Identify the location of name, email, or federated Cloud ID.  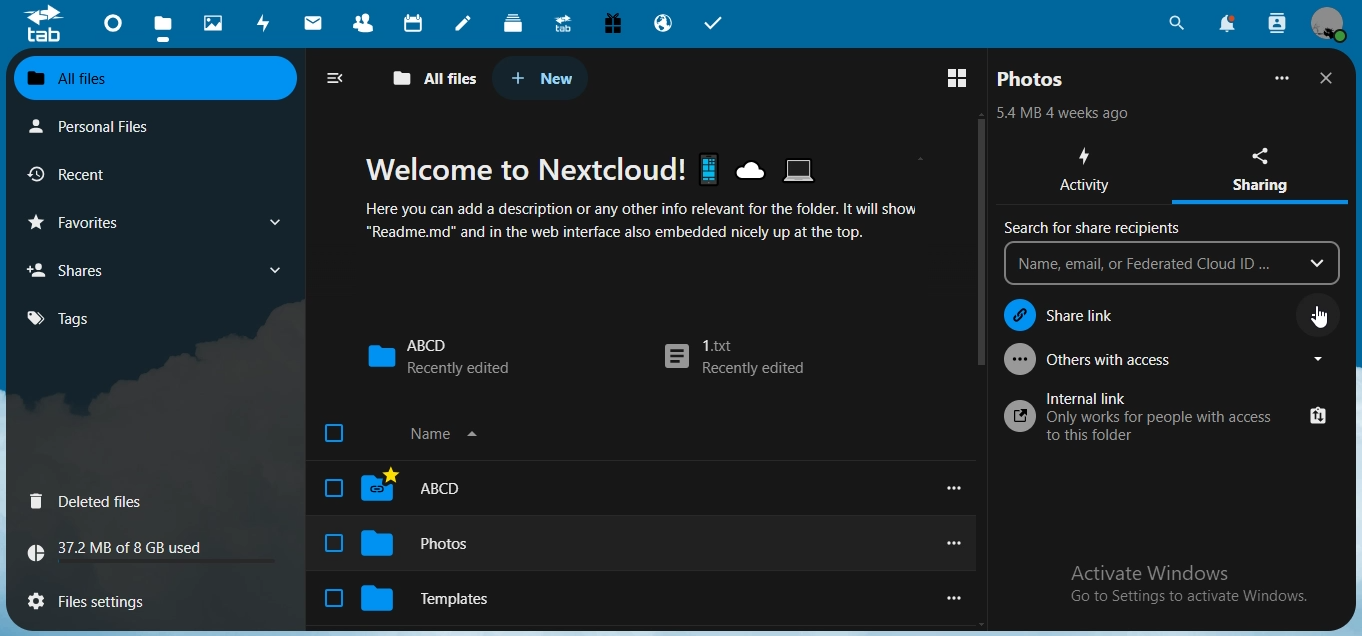
(1170, 265).